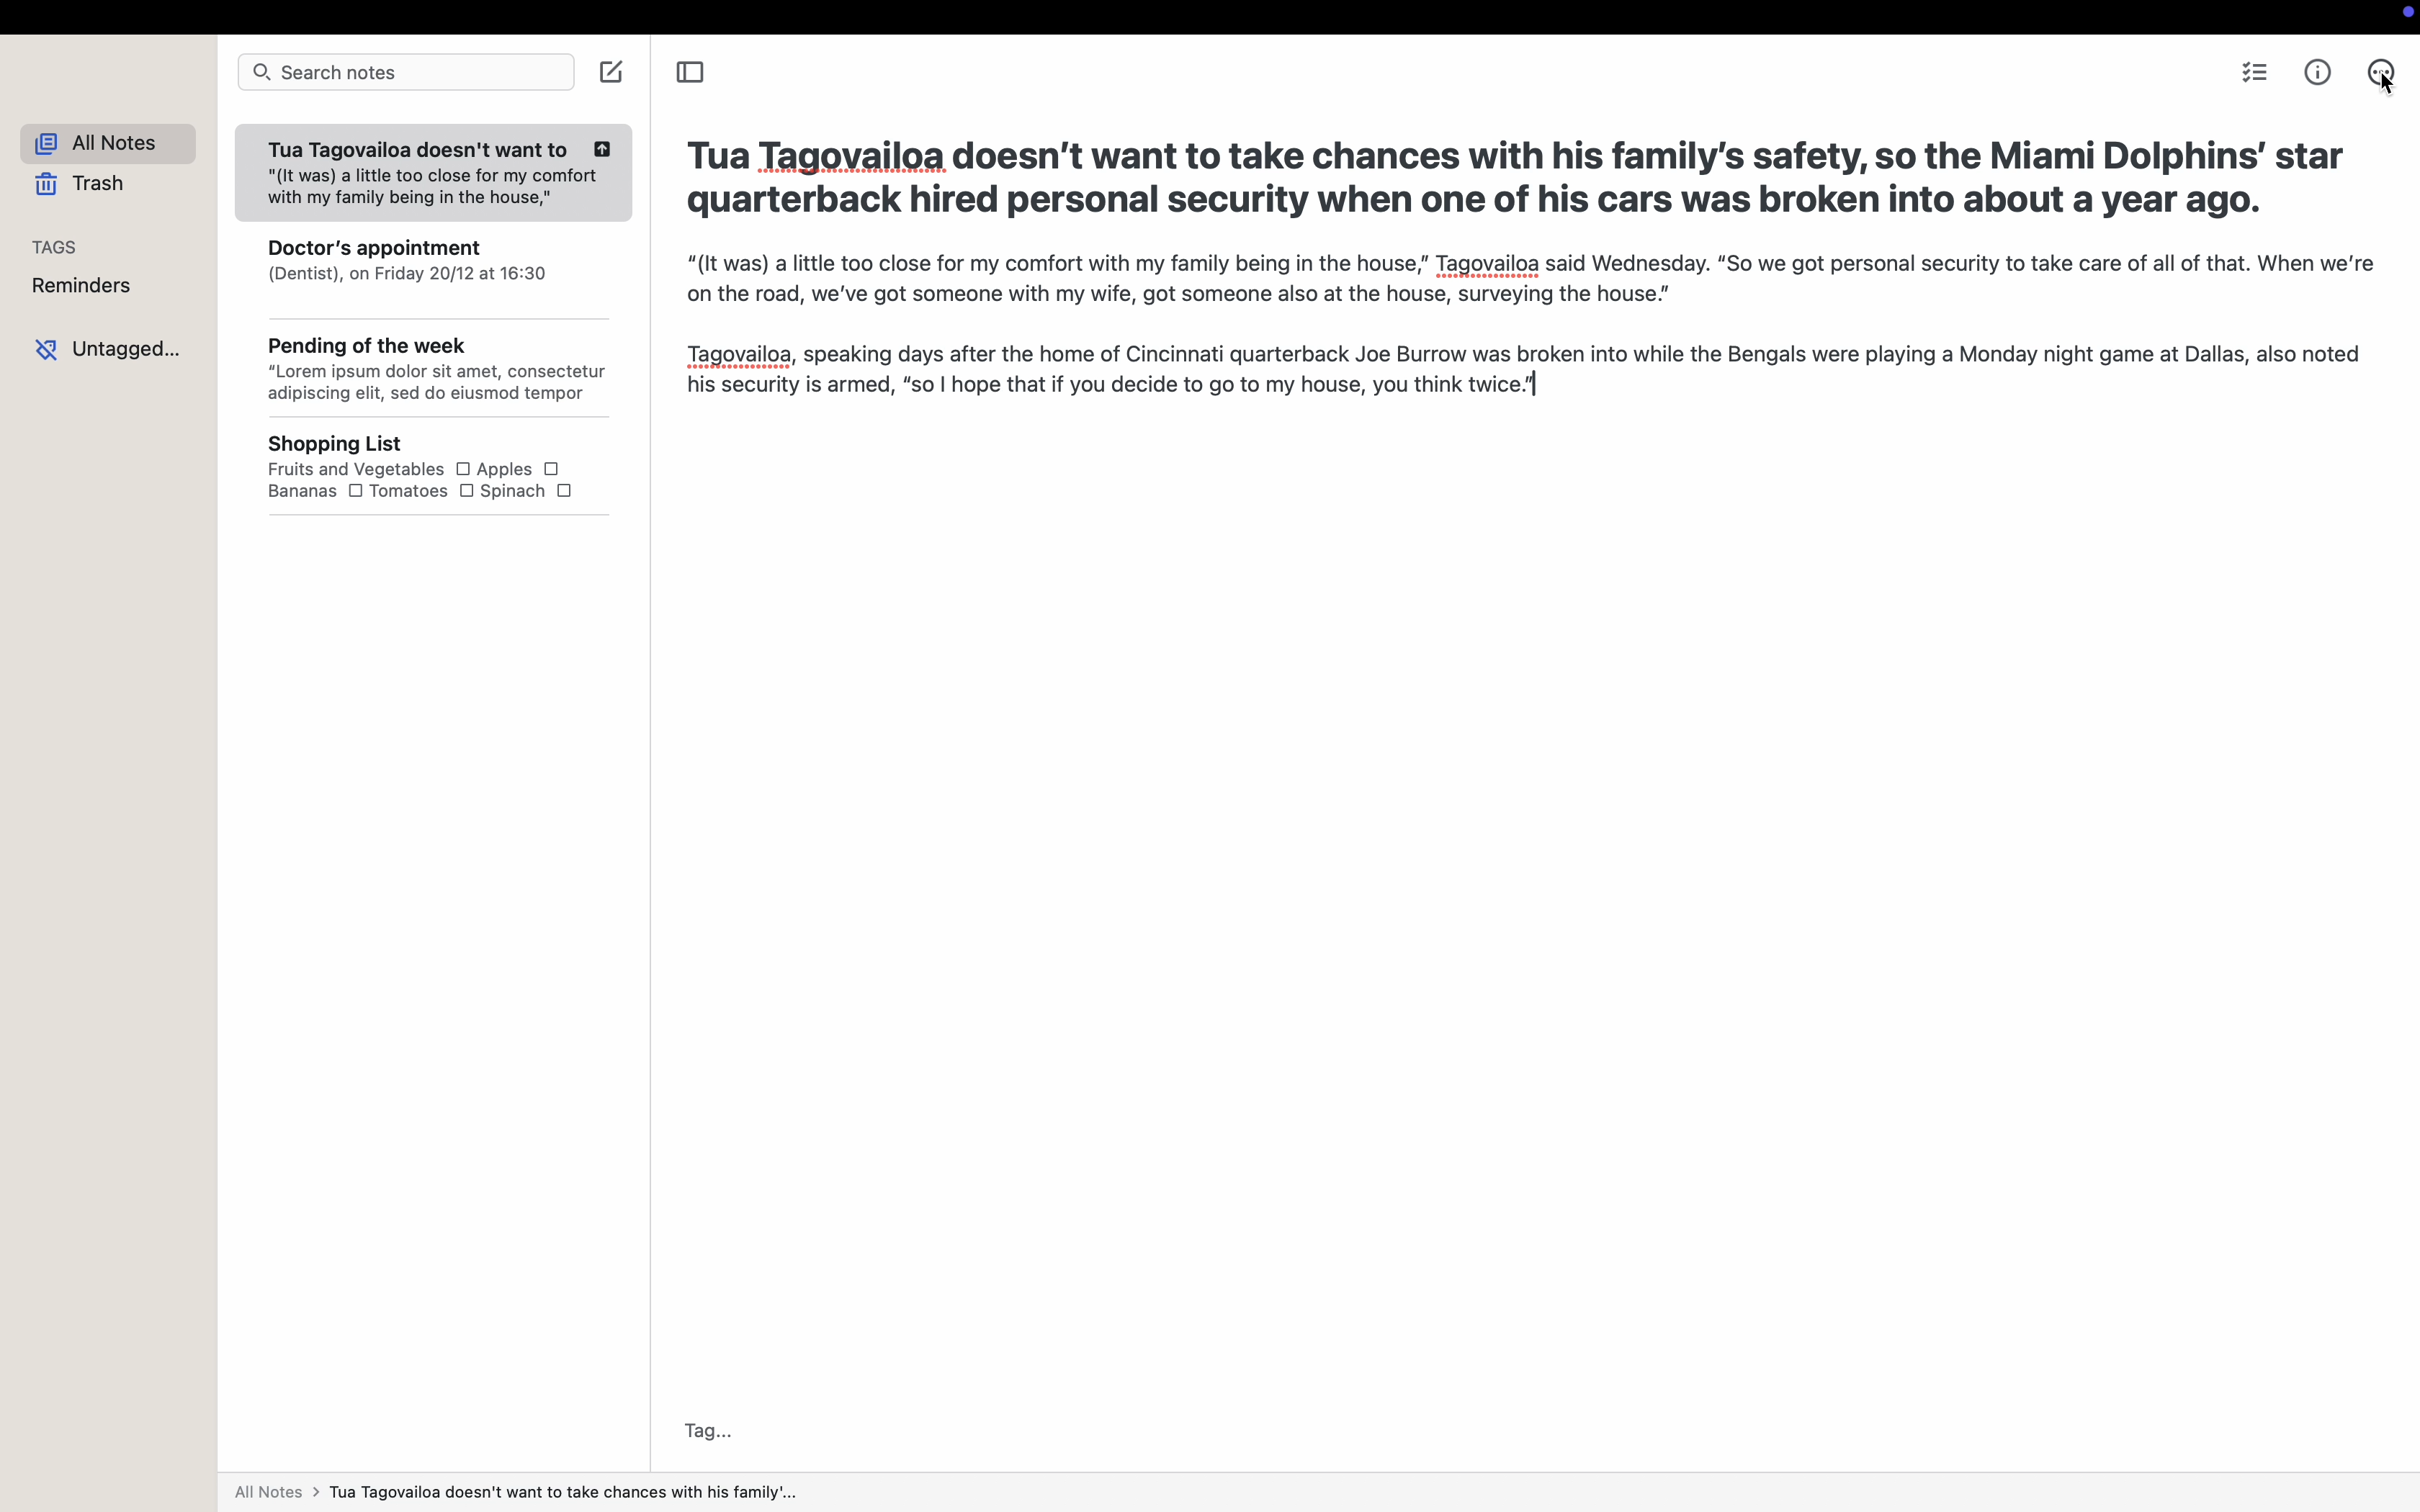 This screenshot has width=2420, height=1512. Describe the element at coordinates (548, 1492) in the screenshot. I see `All notes > Tua Tagovailoa doesn't want to take with his family` at that location.